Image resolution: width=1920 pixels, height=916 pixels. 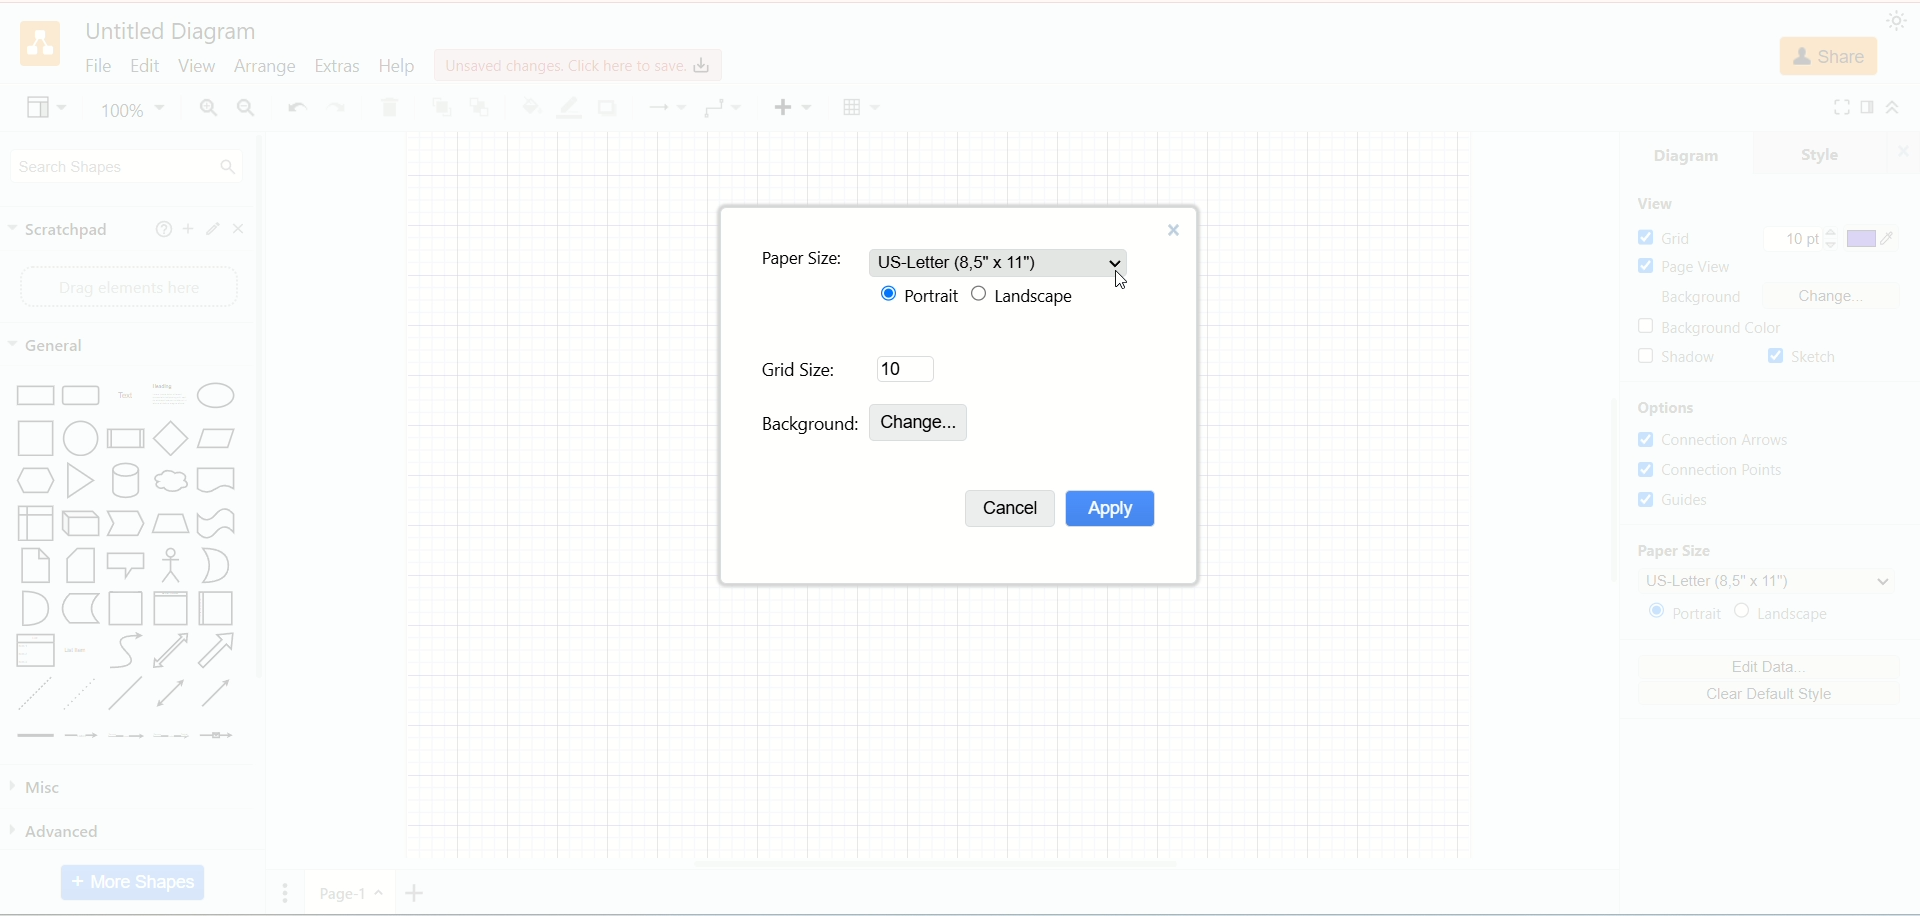 I want to click on Document, so click(x=215, y=482).